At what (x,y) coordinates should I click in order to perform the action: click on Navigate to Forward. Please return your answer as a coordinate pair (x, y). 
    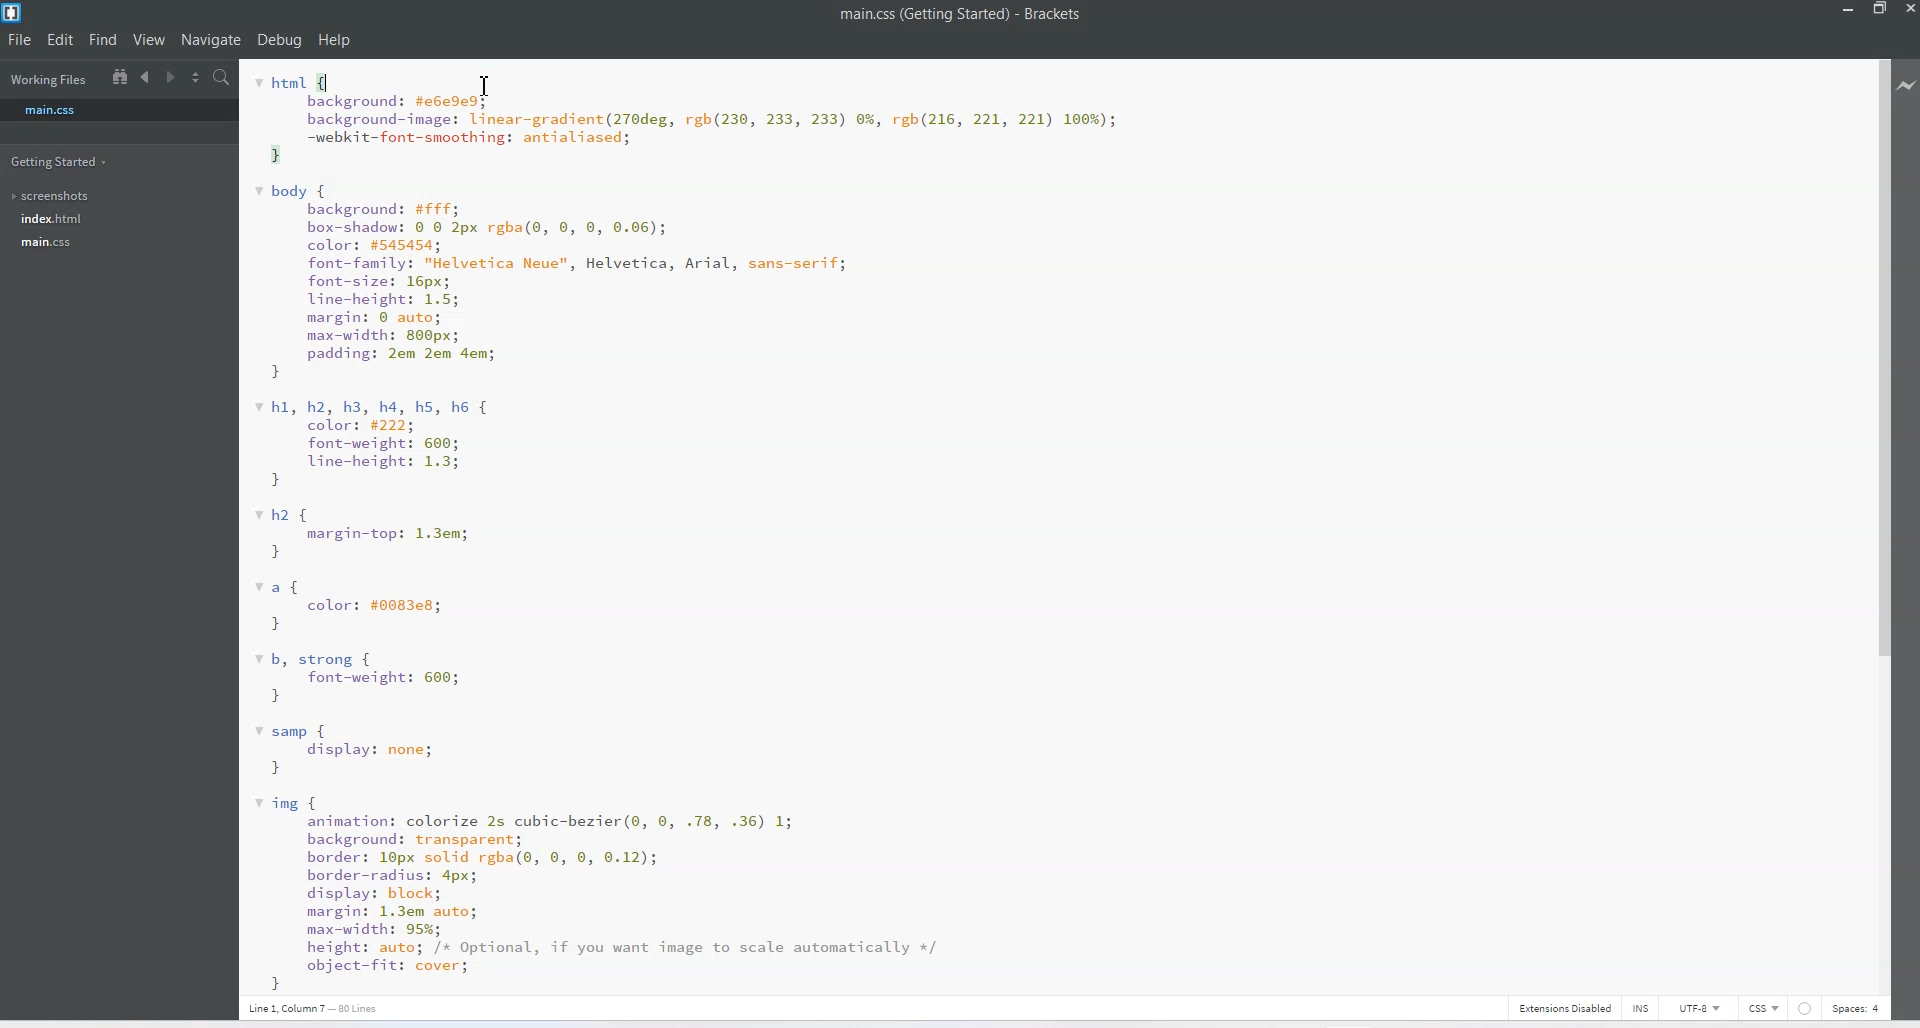
    Looking at the image, I should click on (173, 78).